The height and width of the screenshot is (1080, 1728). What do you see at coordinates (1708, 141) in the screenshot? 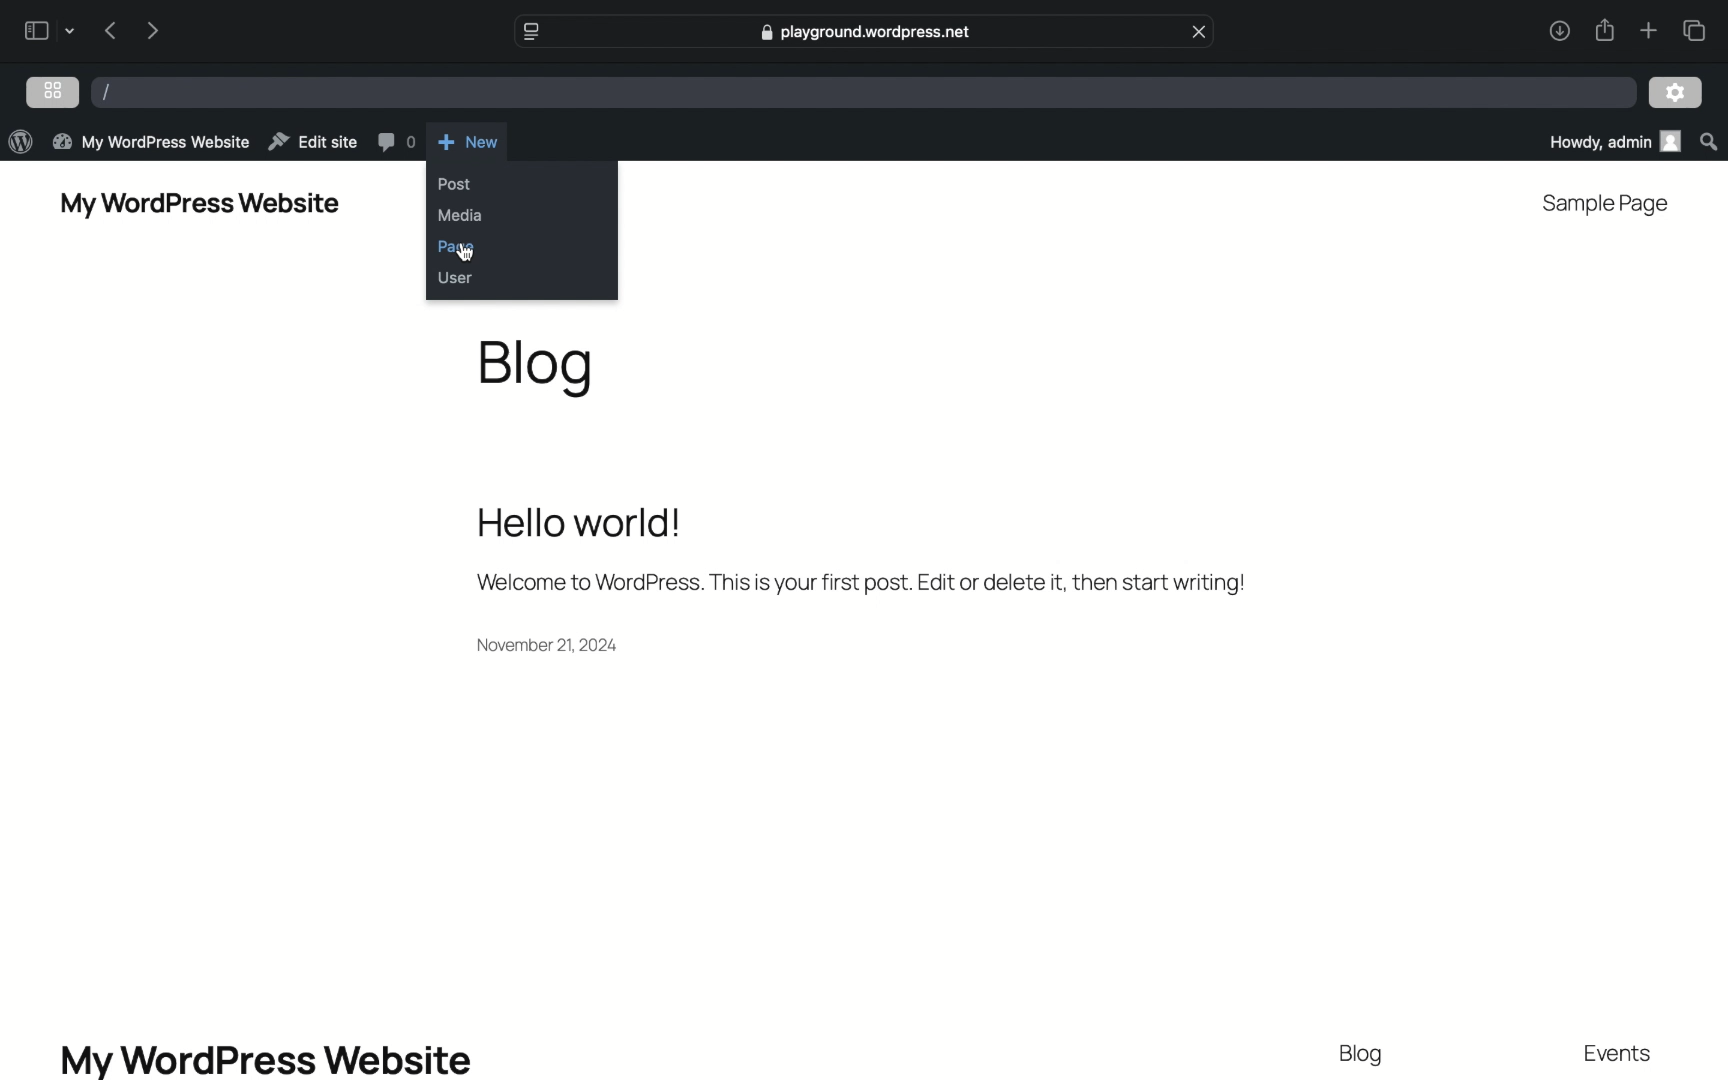
I see `search` at bounding box center [1708, 141].